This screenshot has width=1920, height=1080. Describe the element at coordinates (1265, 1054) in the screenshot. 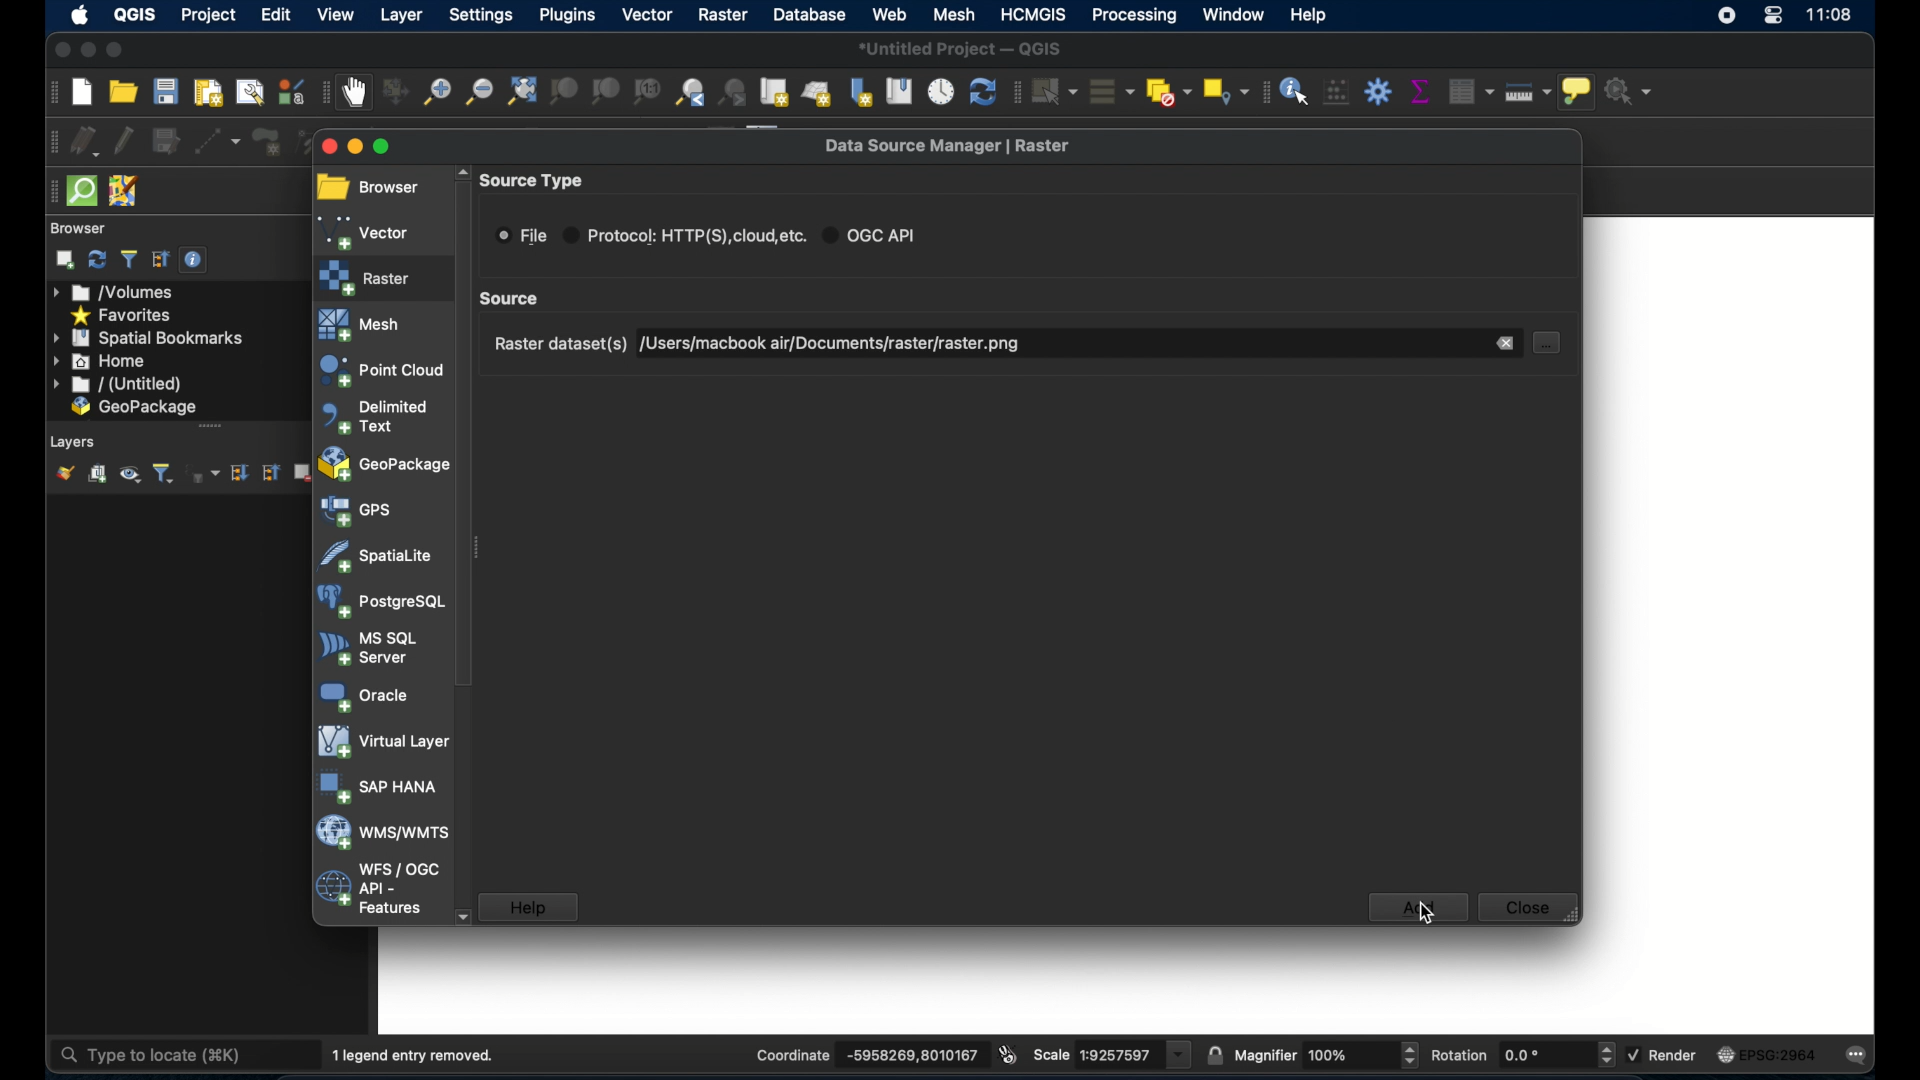

I see `magnifier` at that location.